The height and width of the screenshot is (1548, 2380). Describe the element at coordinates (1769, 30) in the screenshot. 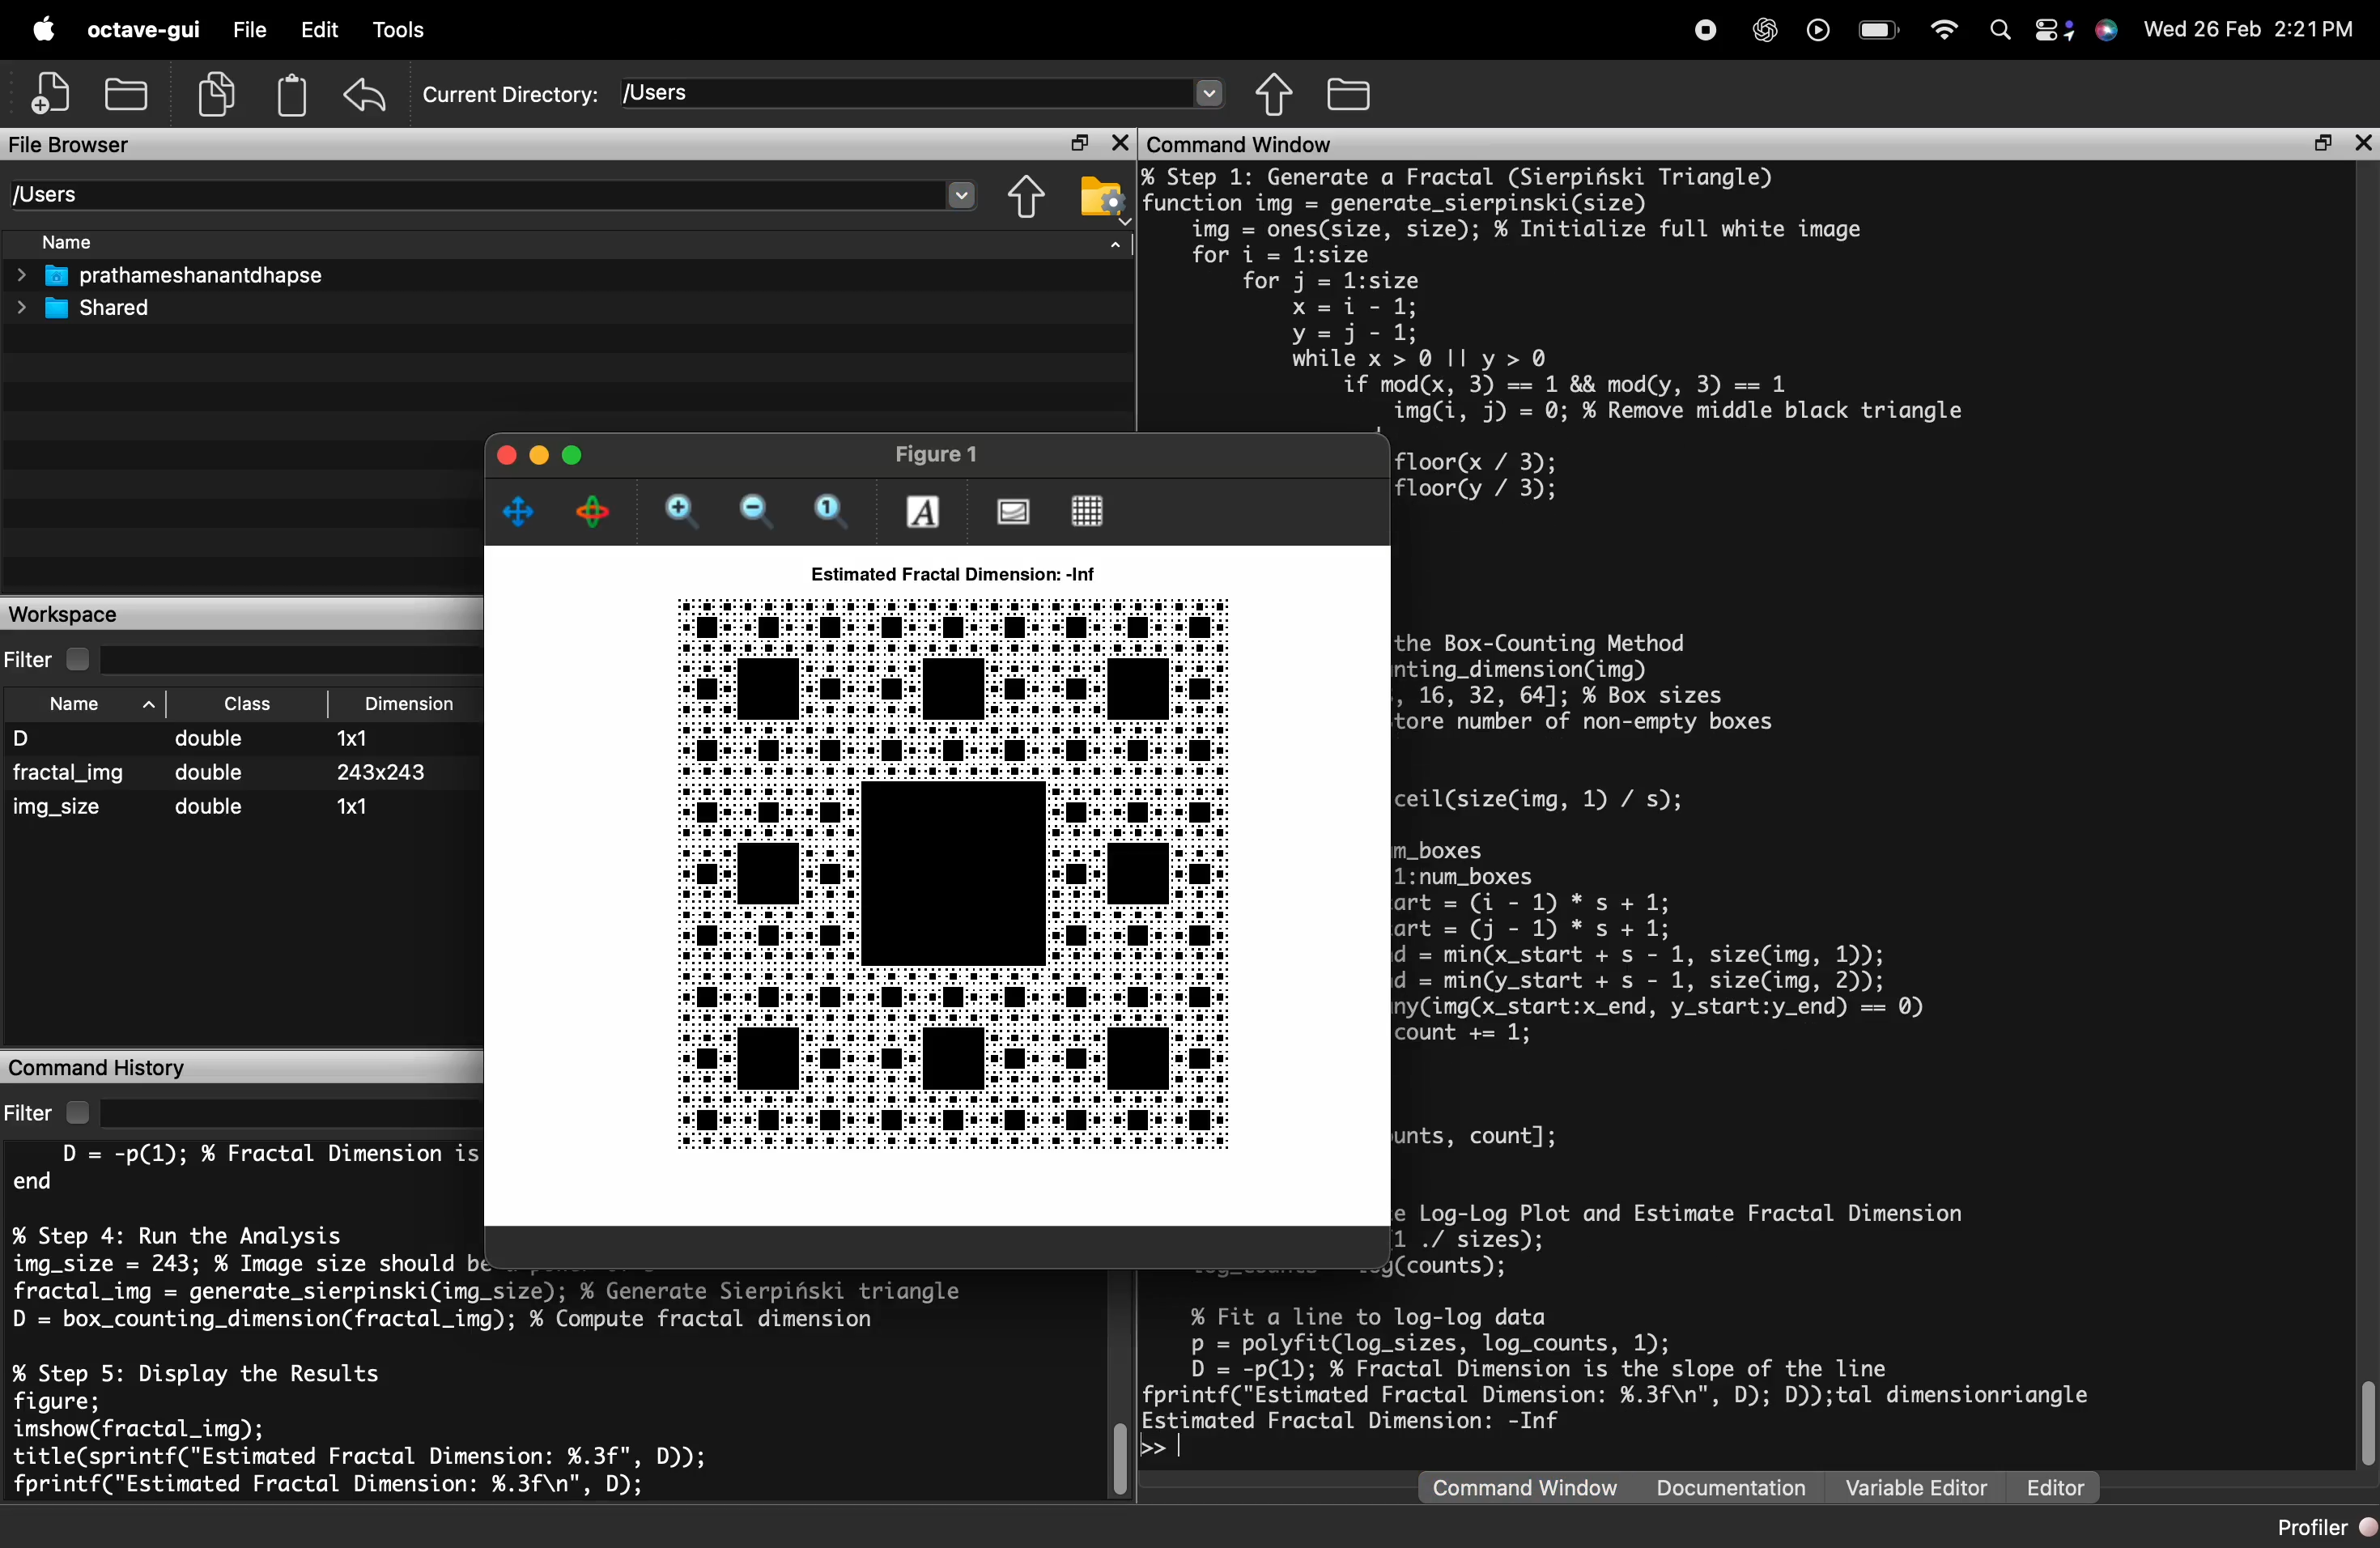

I see `AI` at that location.